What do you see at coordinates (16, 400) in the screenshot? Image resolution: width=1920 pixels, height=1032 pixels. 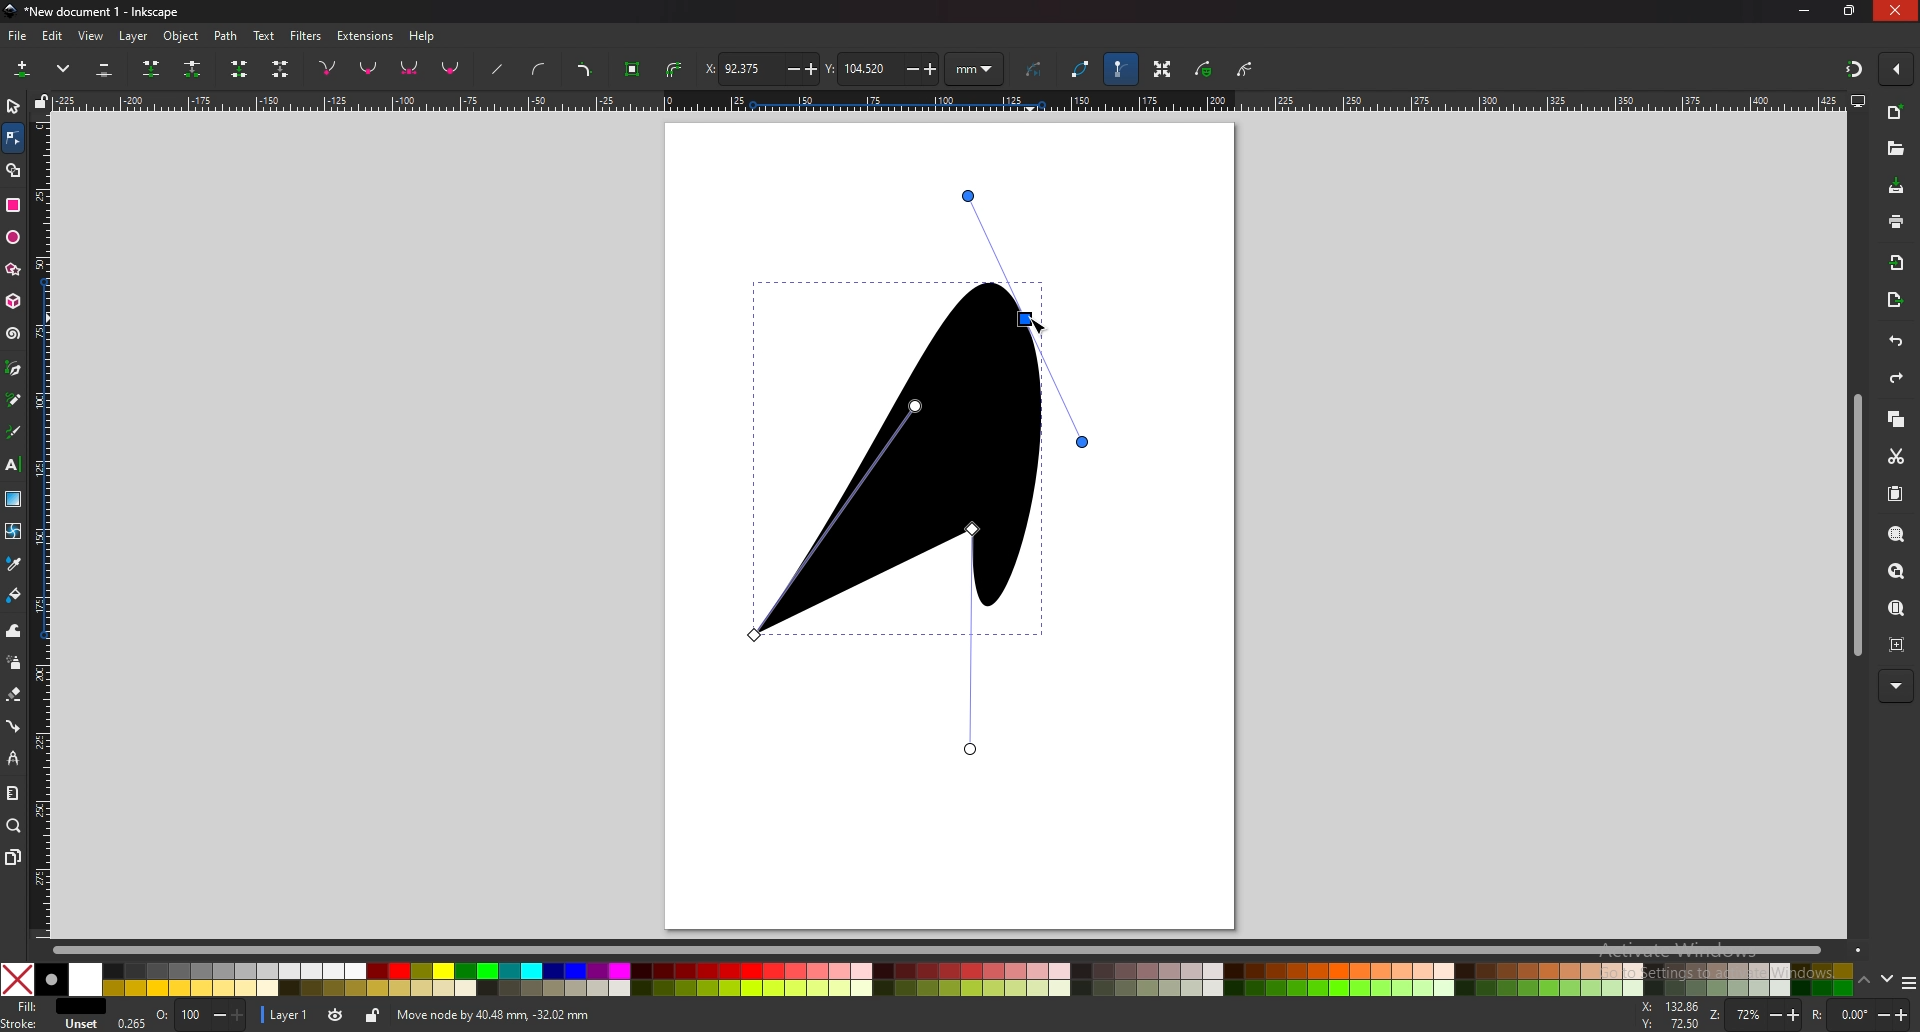 I see `pencil` at bounding box center [16, 400].